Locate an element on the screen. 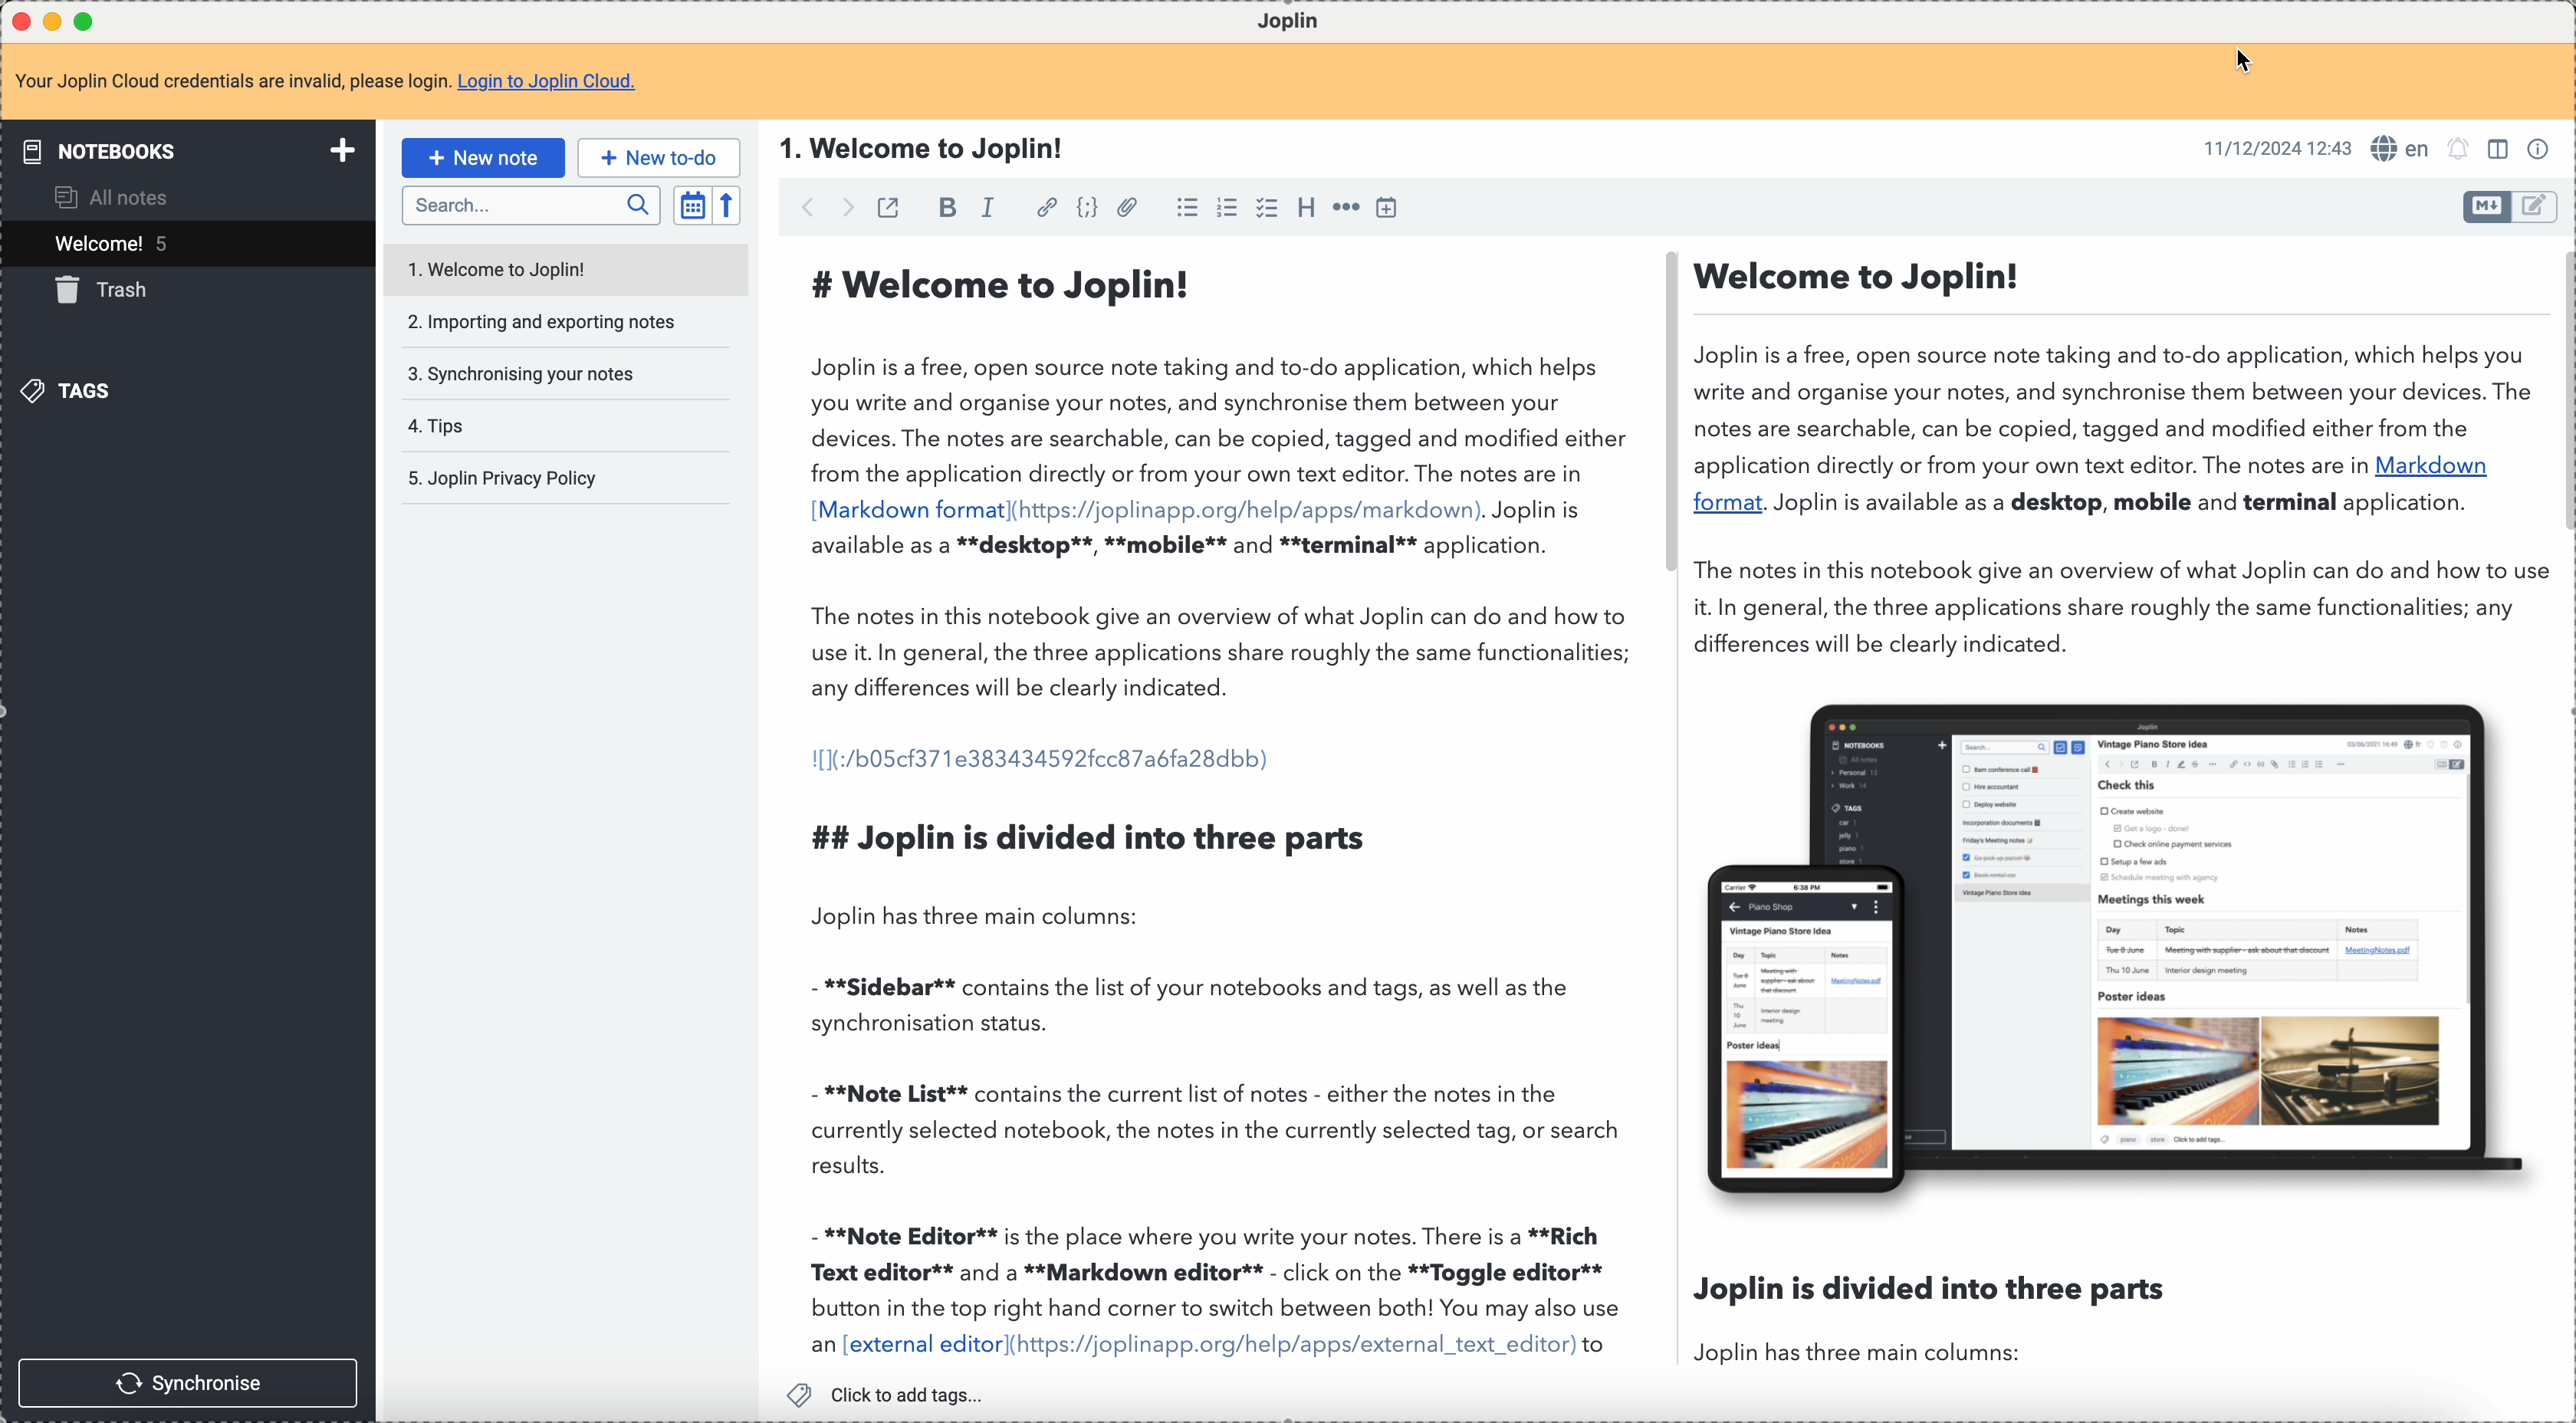  importing and exporting notes is located at coordinates (539, 322).